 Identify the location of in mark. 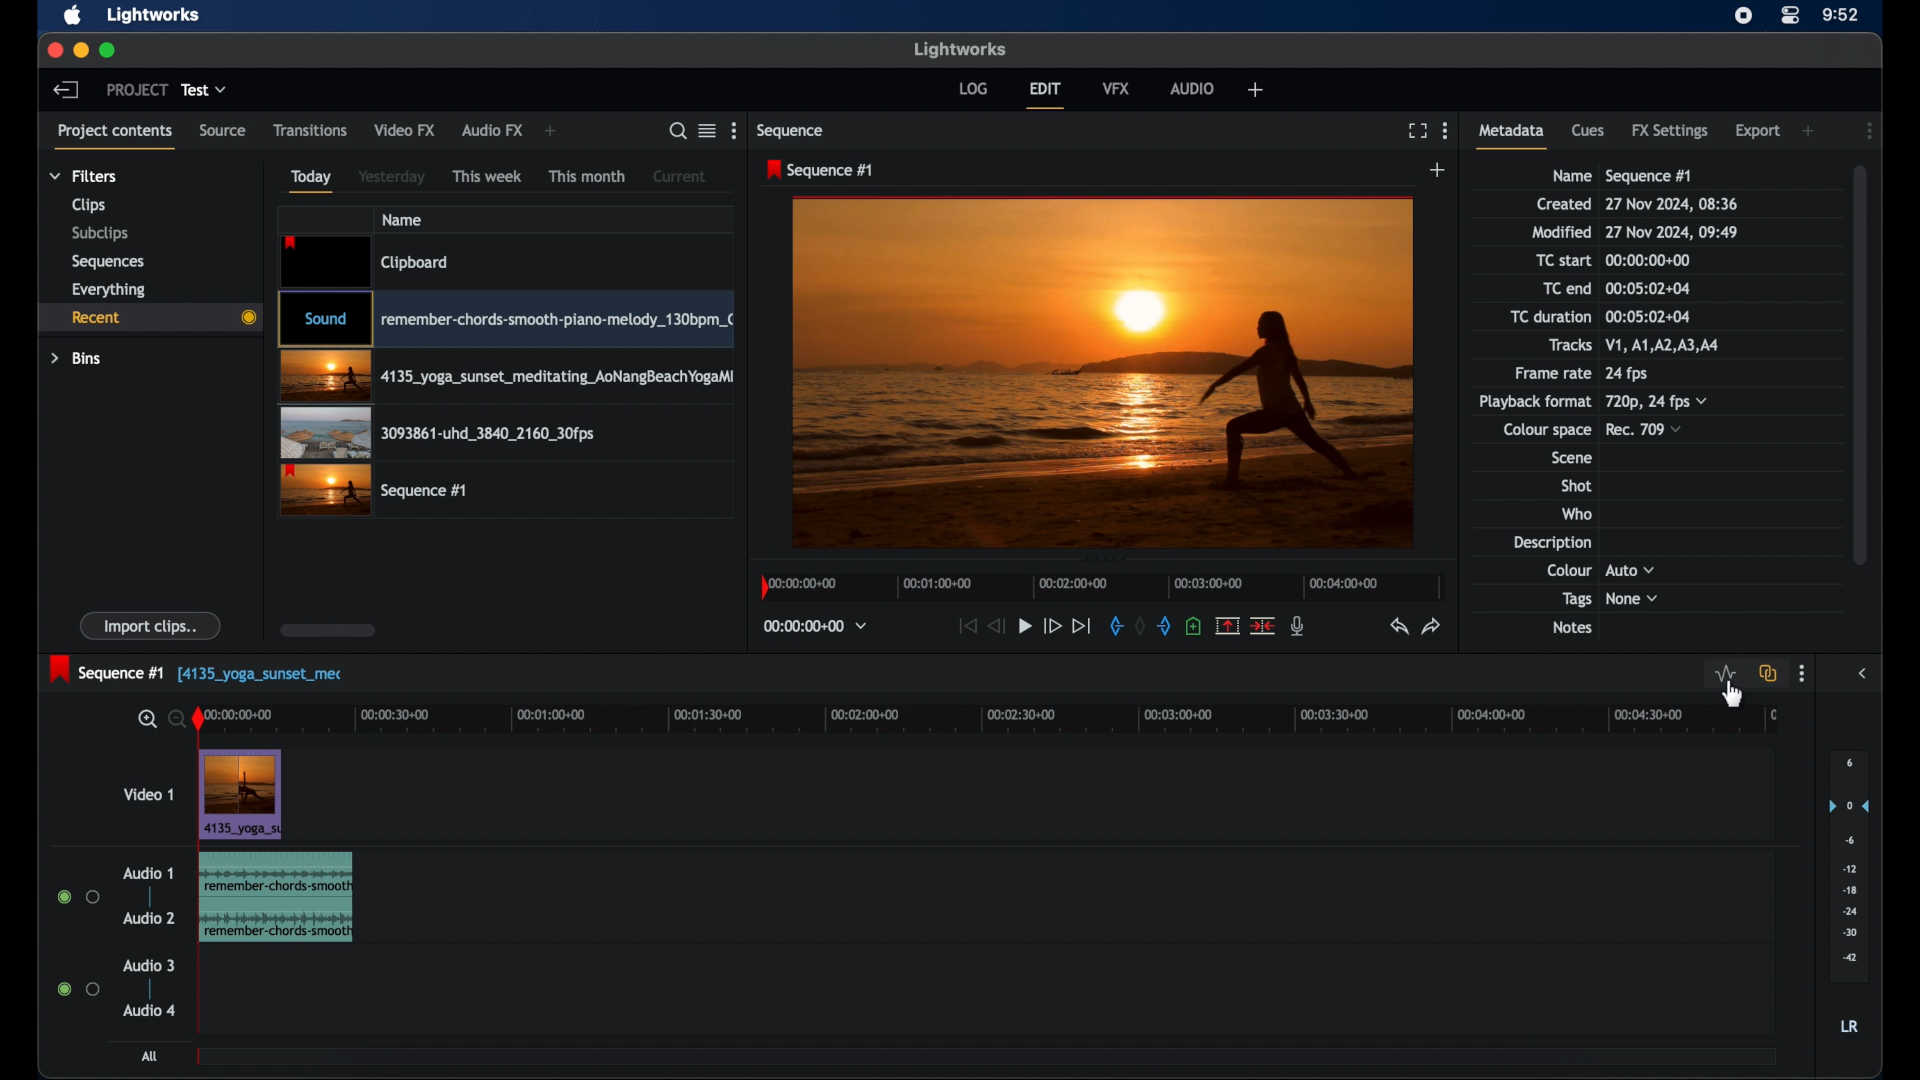
(1114, 625).